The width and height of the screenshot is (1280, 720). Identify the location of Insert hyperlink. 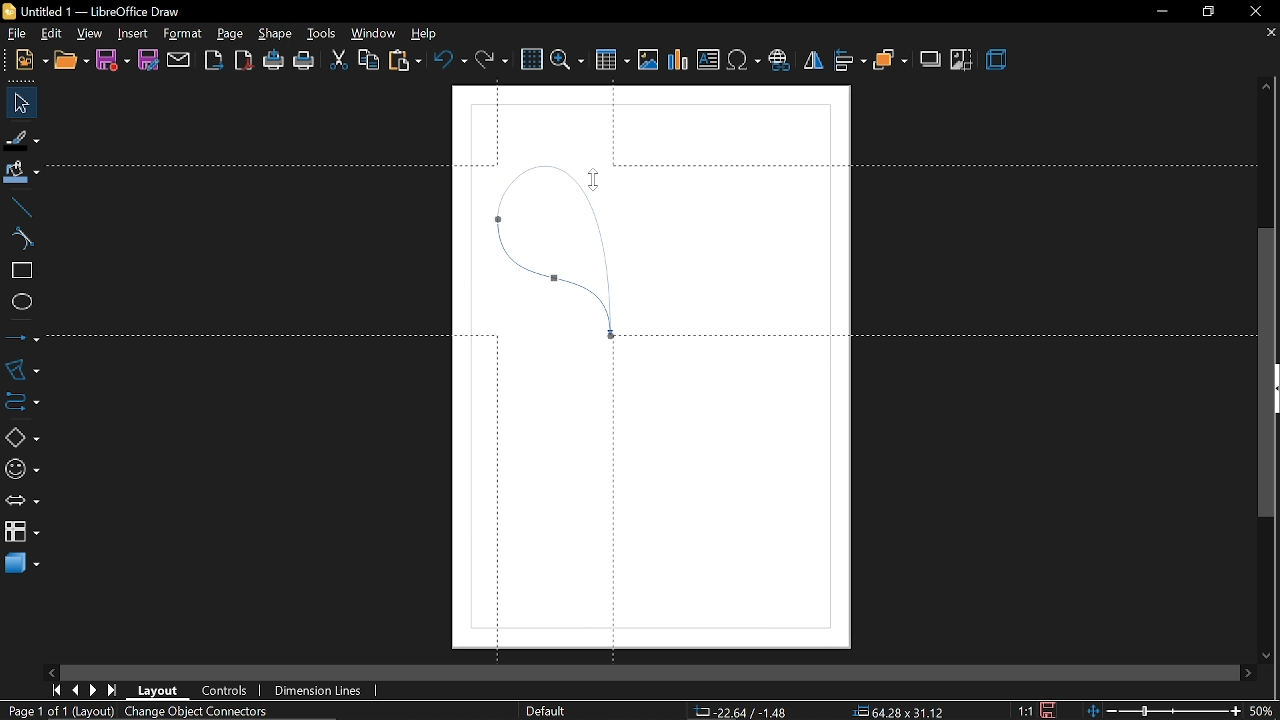
(779, 62).